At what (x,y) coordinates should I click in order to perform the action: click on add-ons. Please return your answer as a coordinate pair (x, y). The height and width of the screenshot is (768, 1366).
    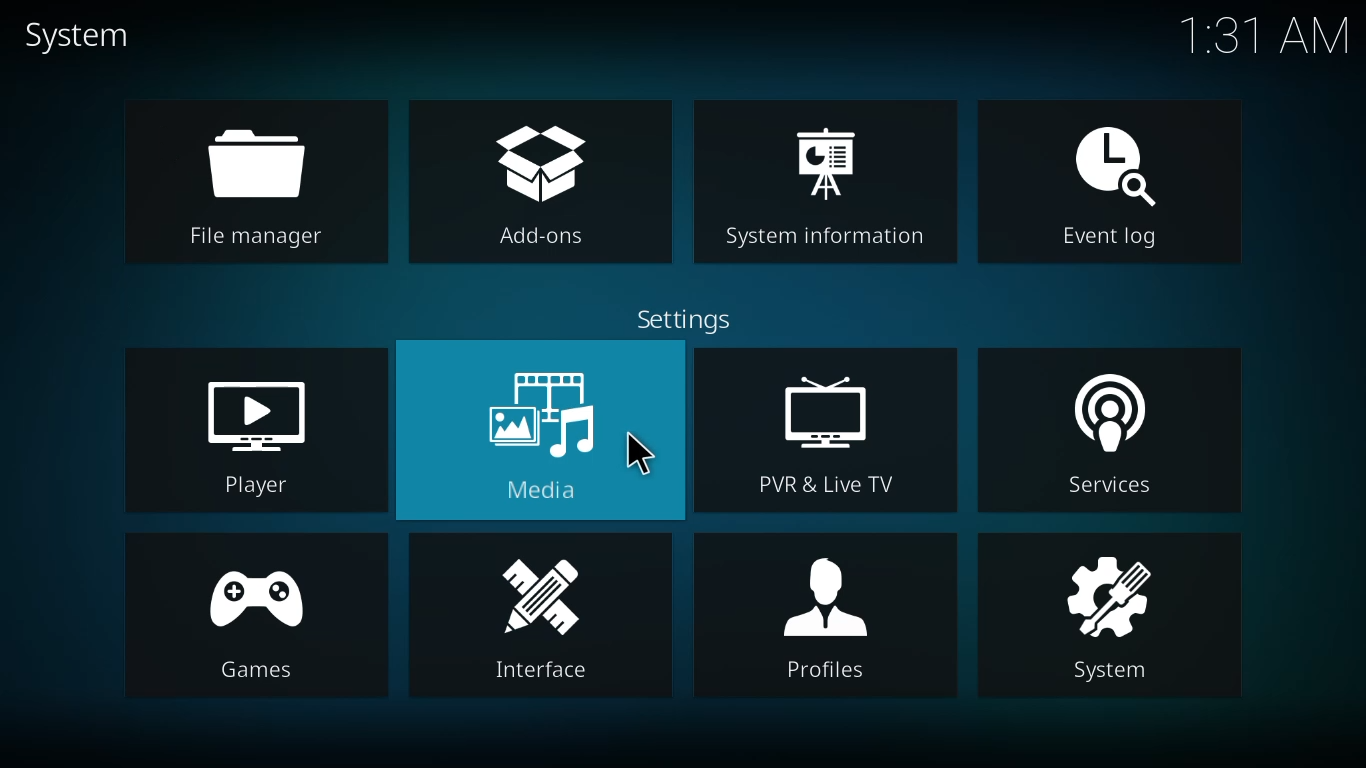
    Looking at the image, I should click on (543, 181).